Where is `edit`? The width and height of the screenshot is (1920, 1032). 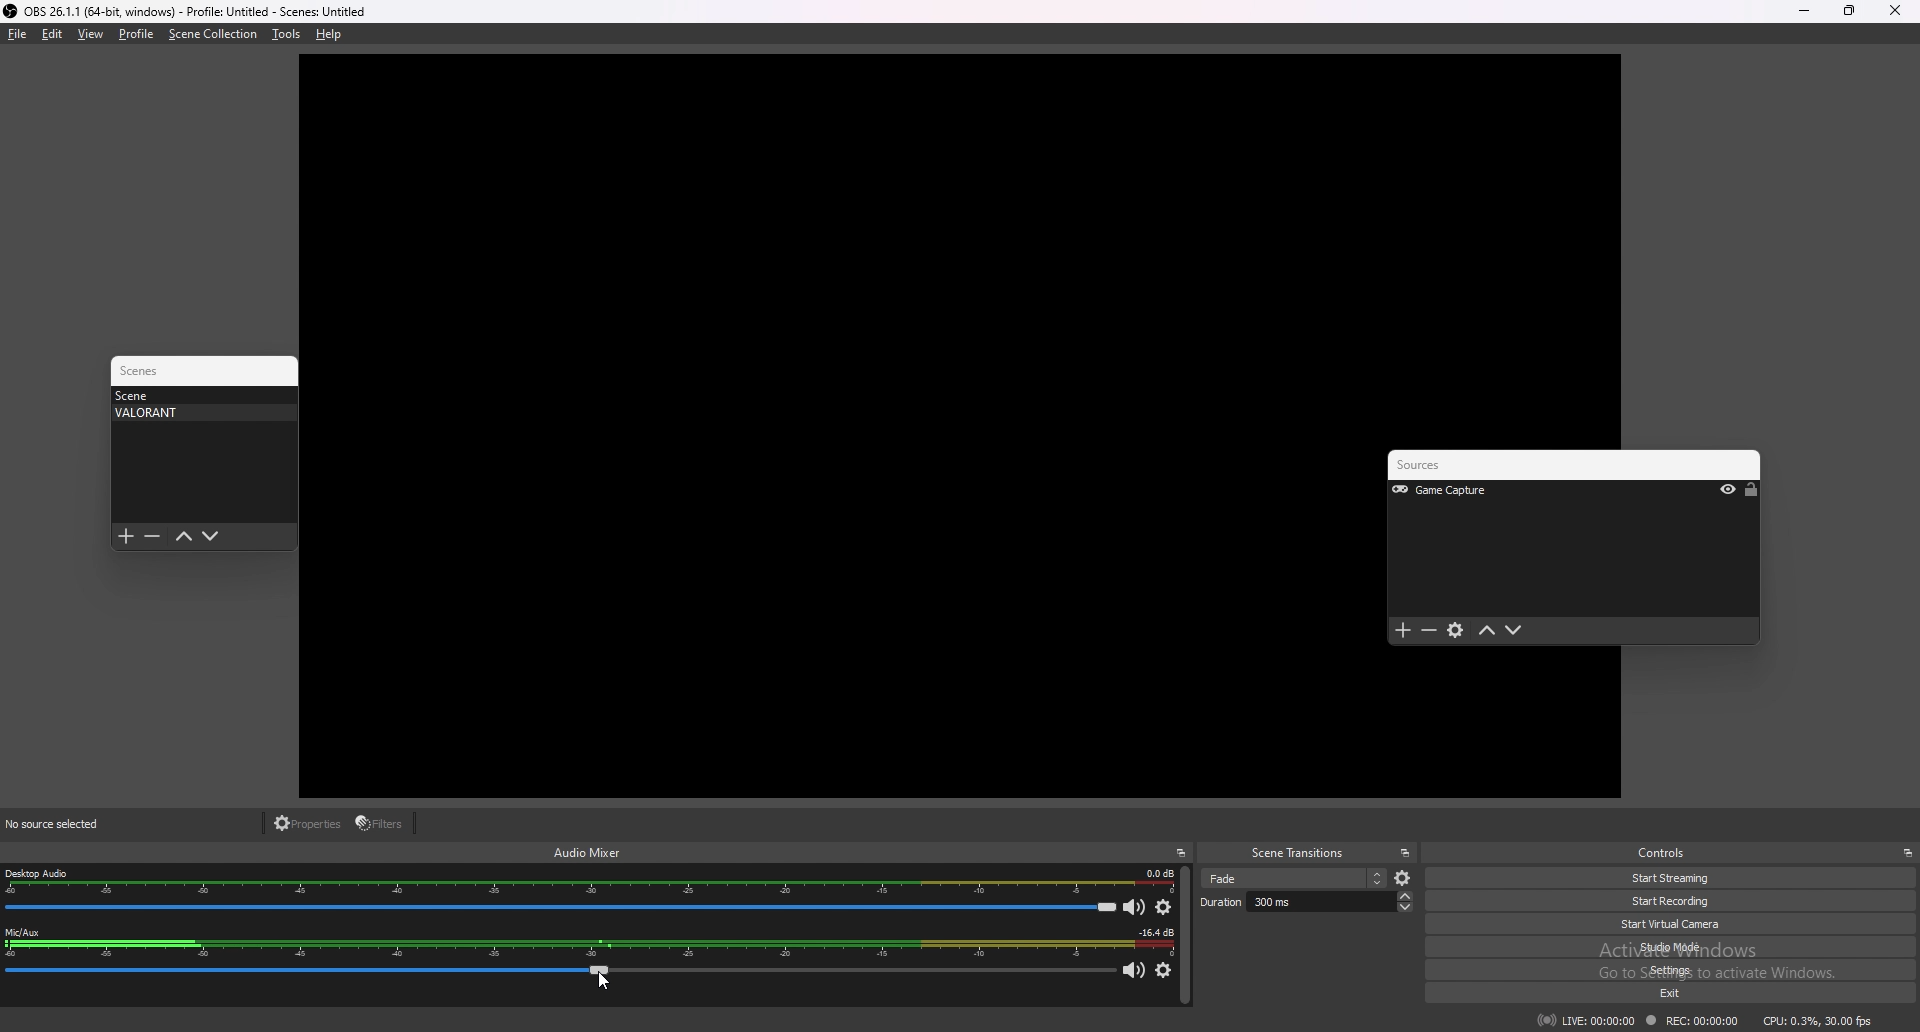
edit is located at coordinates (52, 34).